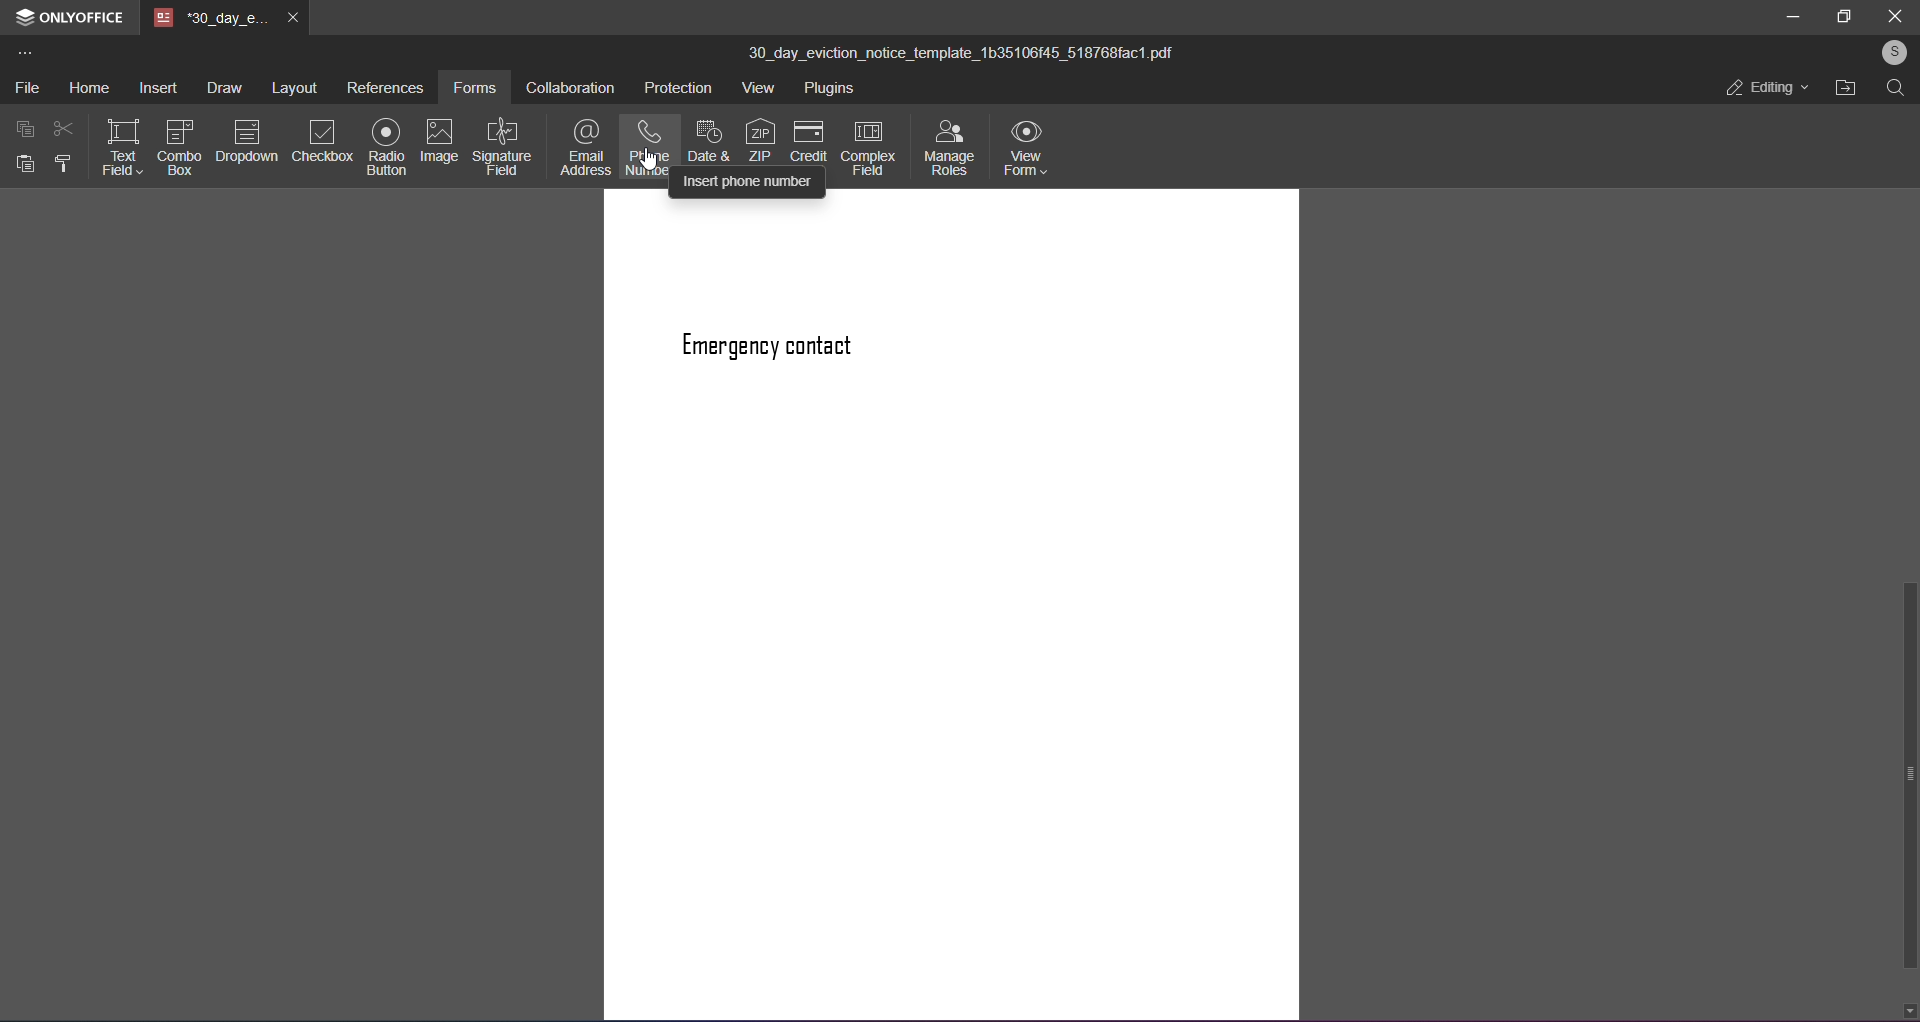 The width and height of the screenshot is (1920, 1022). What do you see at coordinates (387, 148) in the screenshot?
I see `radio button` at bounding box center [387, 148].